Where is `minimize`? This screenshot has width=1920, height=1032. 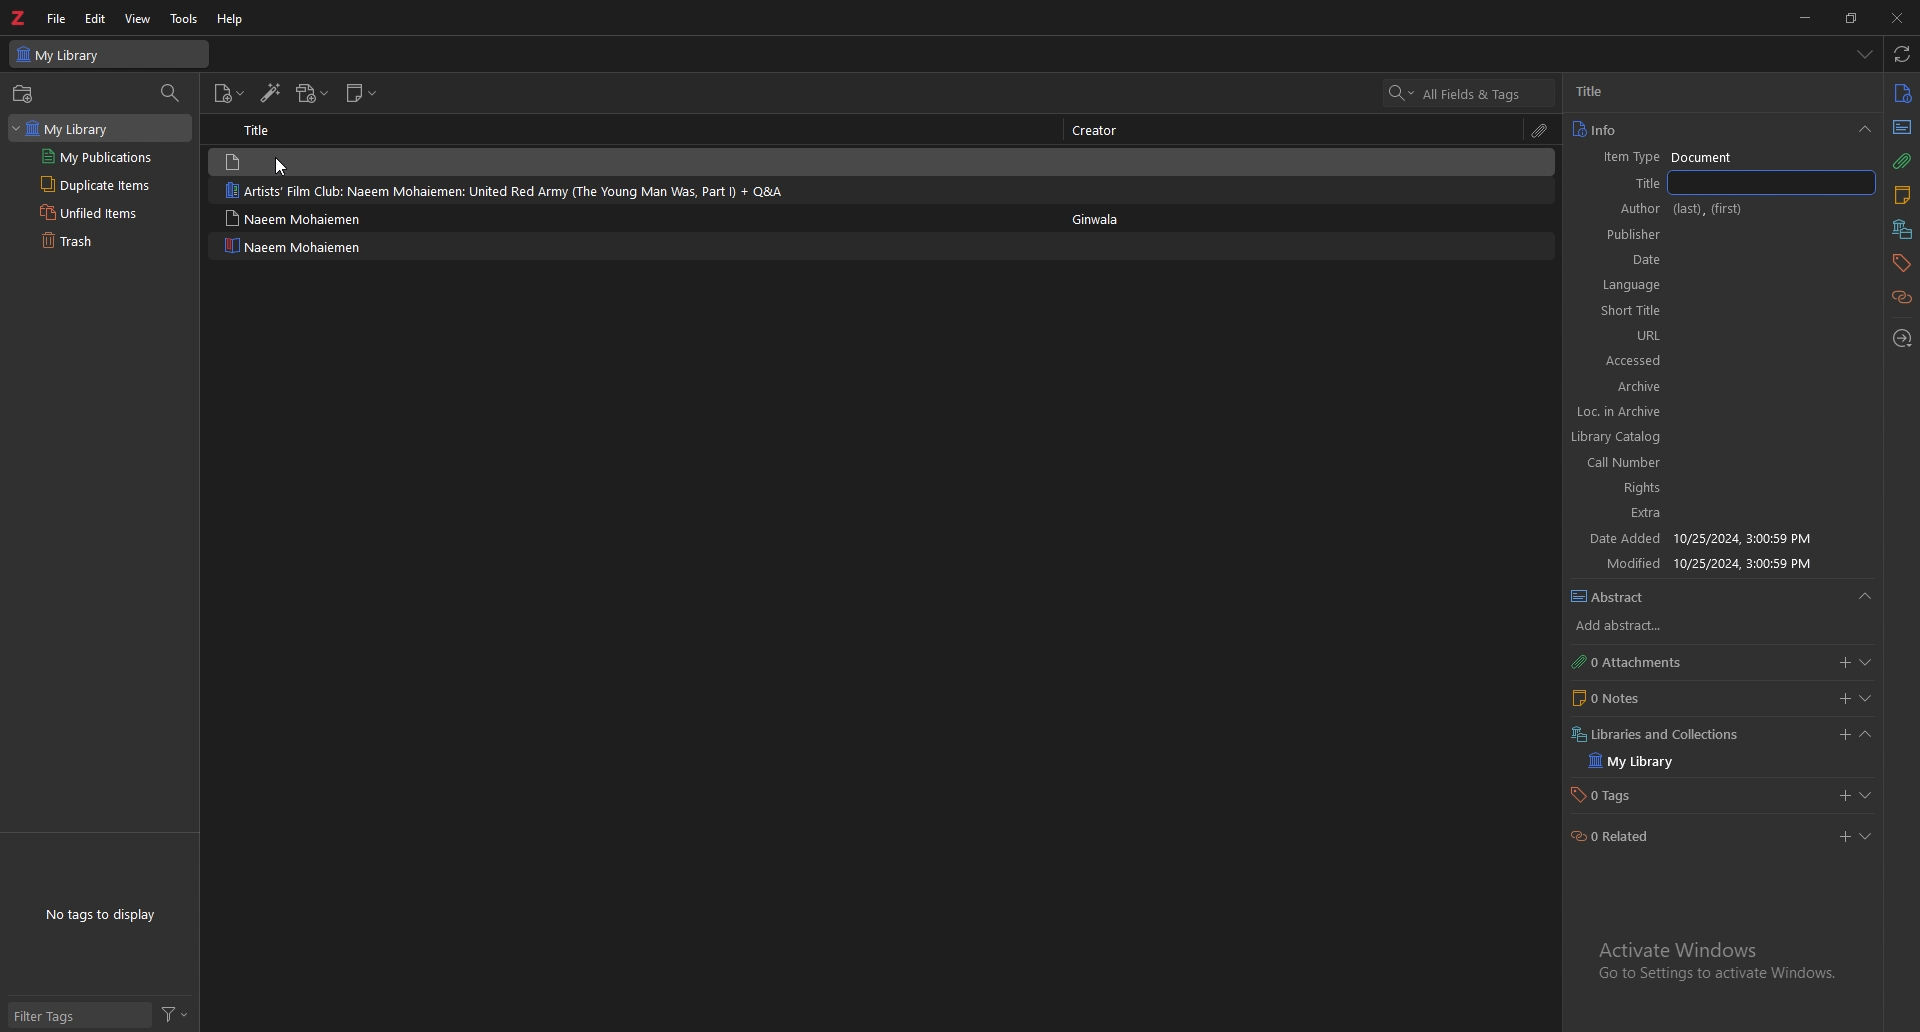 minimize is located at coordinates (1807, 16).